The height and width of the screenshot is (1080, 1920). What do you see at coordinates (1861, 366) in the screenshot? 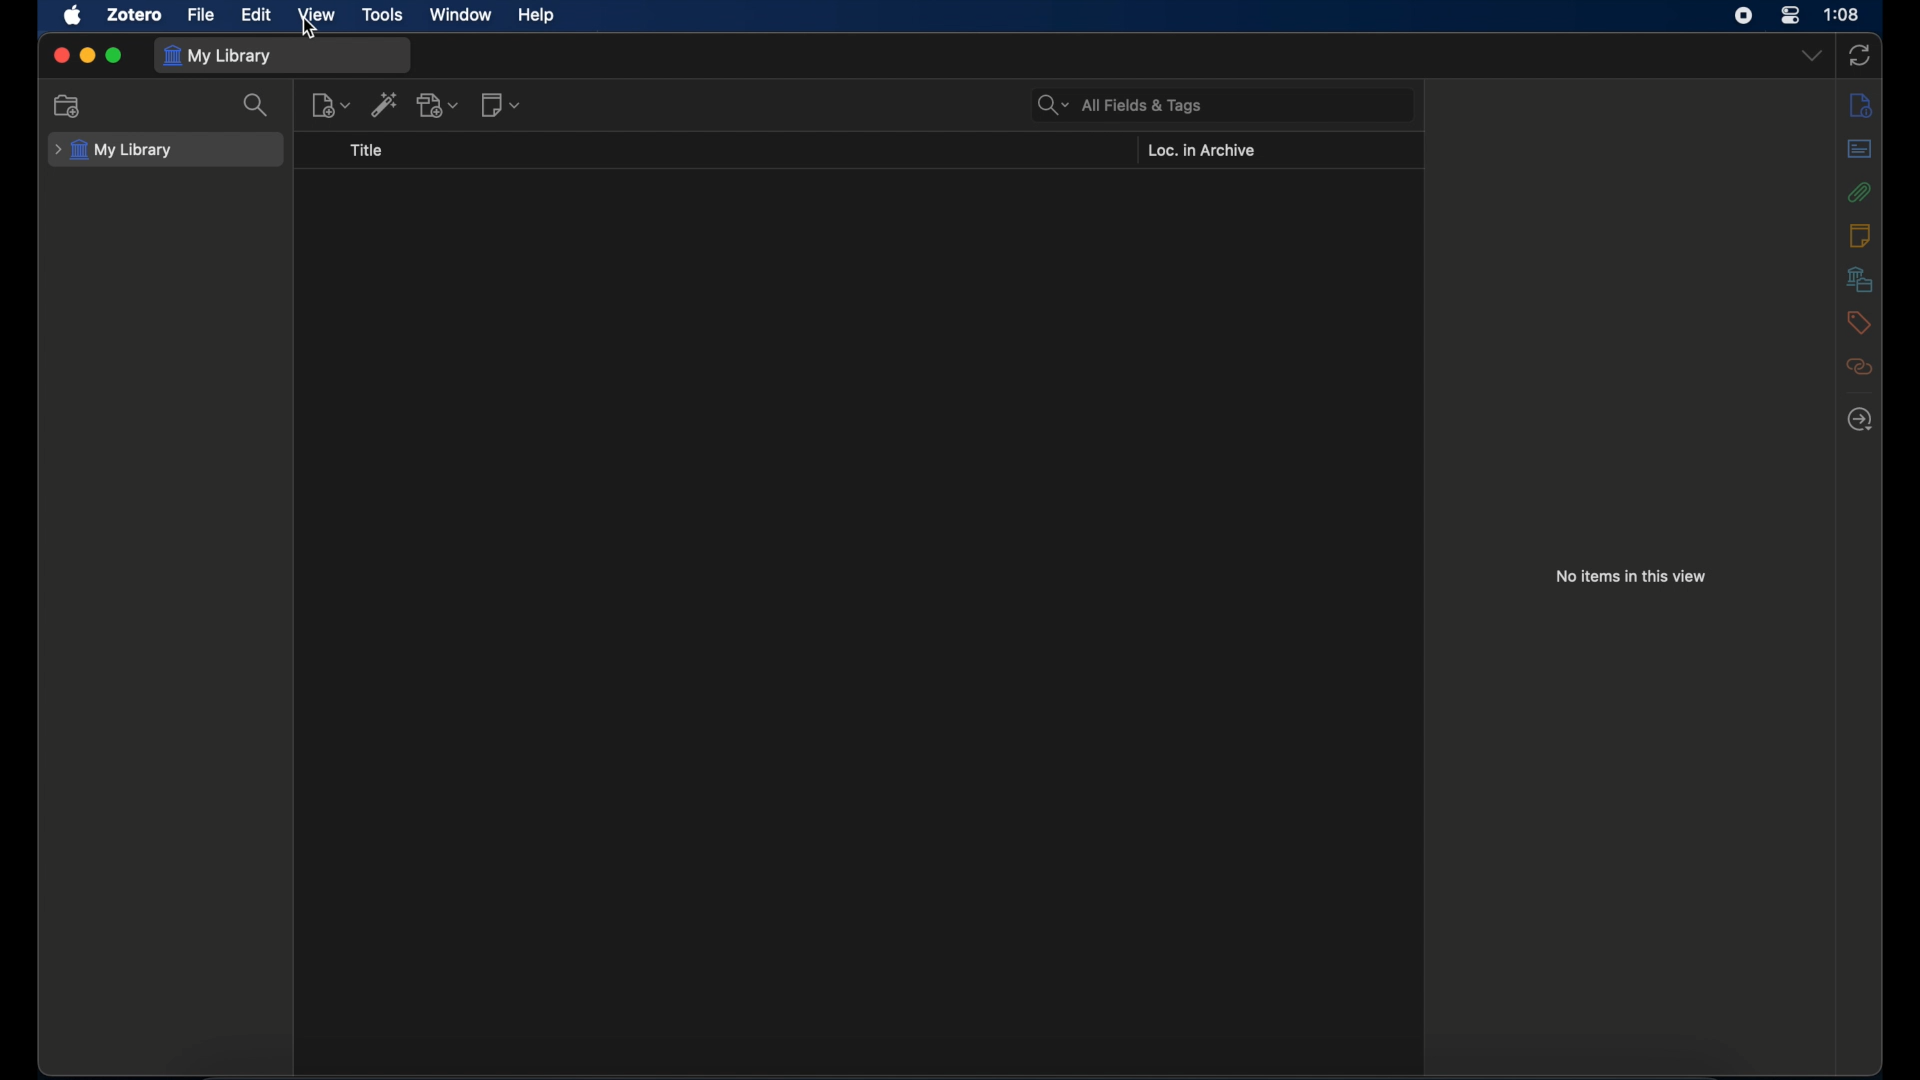
I see `related` at bounding box center [1861, 366].